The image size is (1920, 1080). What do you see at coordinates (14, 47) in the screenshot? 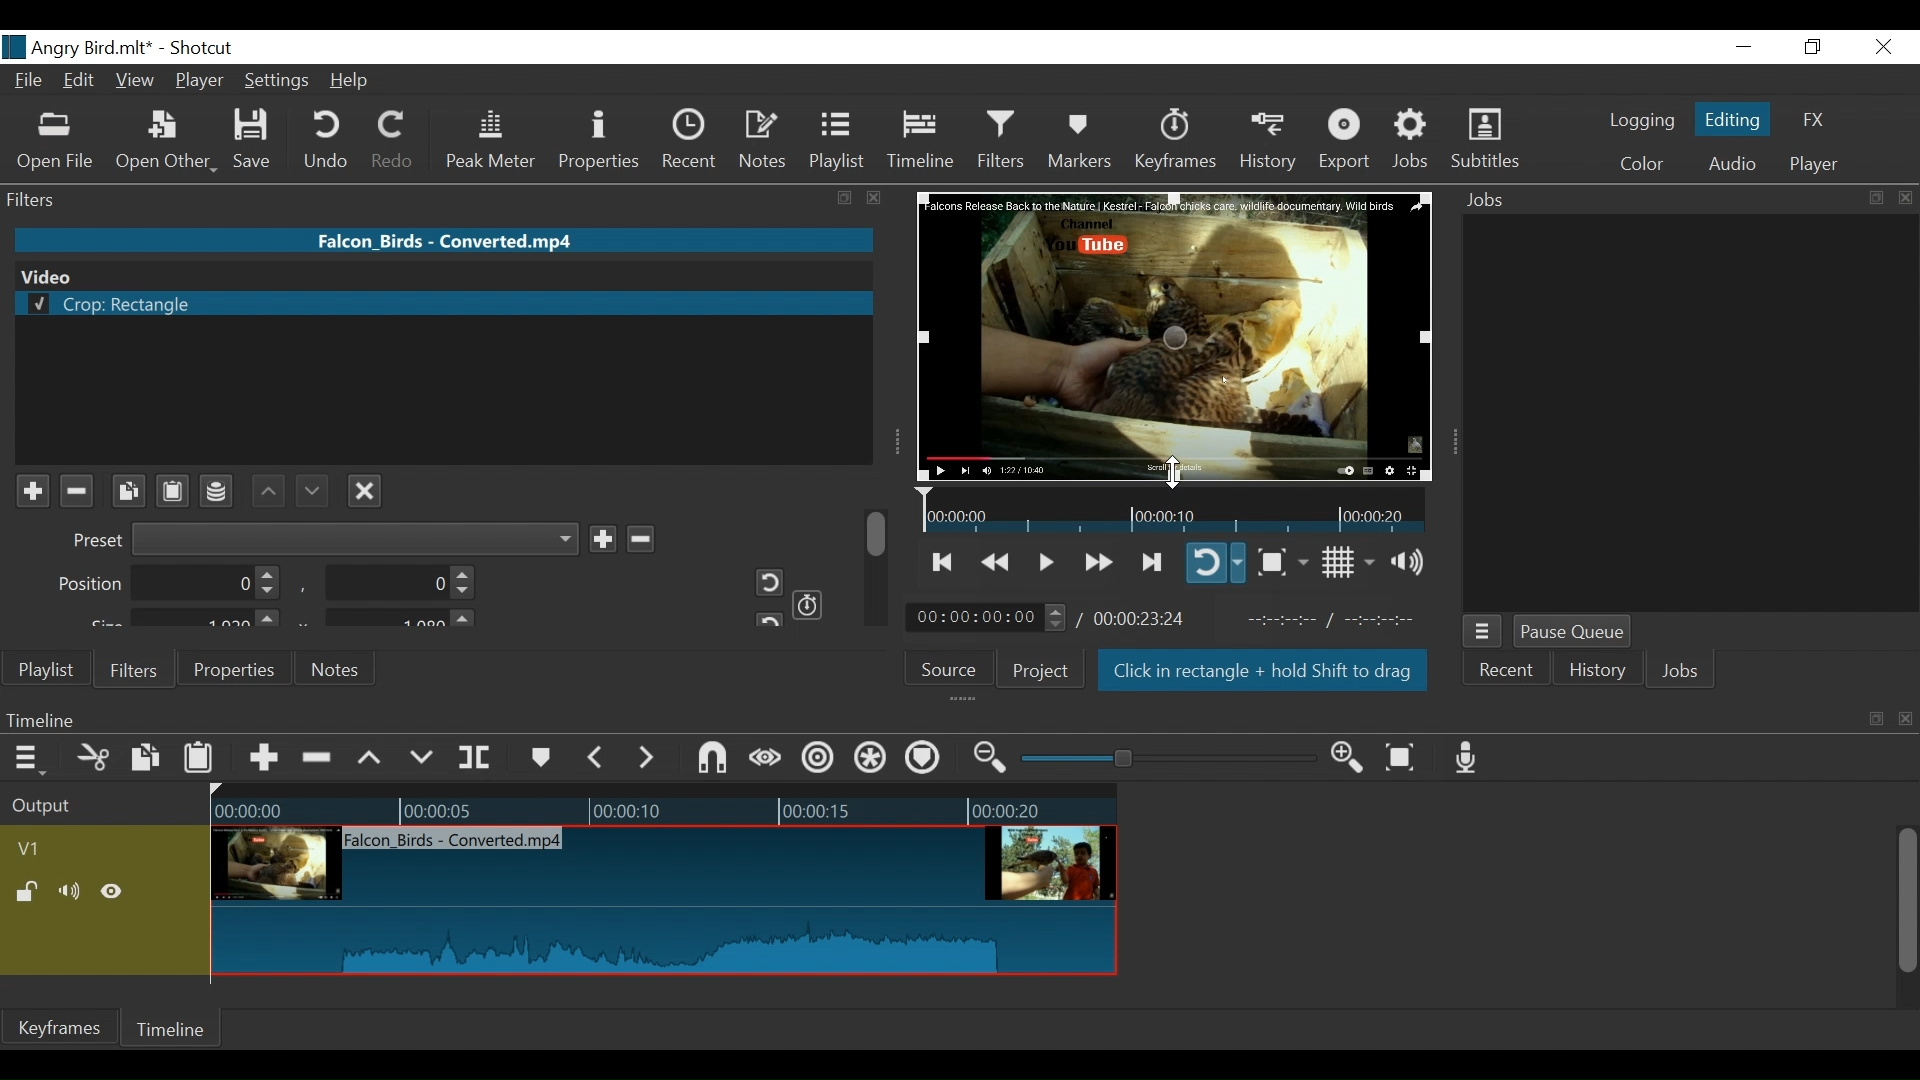
I see `logo` at bounding box center [14, 47].